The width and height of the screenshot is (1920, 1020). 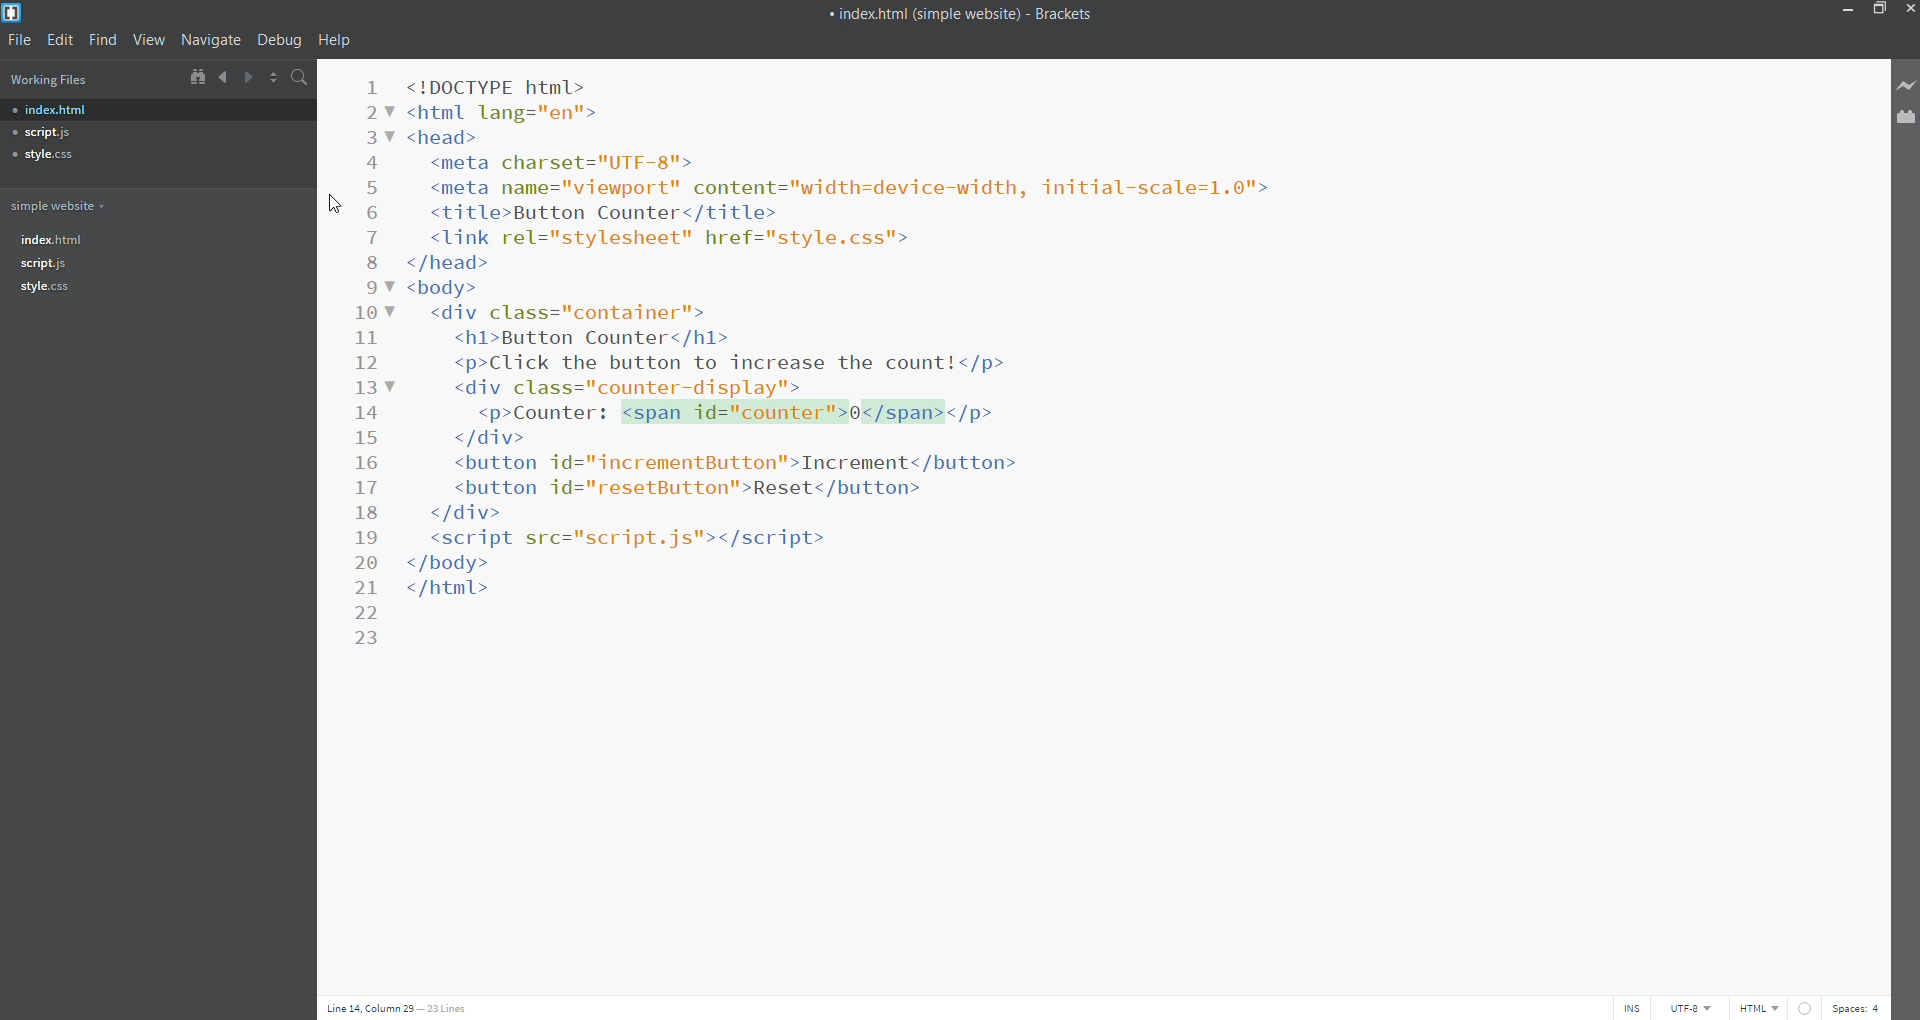 I want to click on view, so click(x=153, y=40).